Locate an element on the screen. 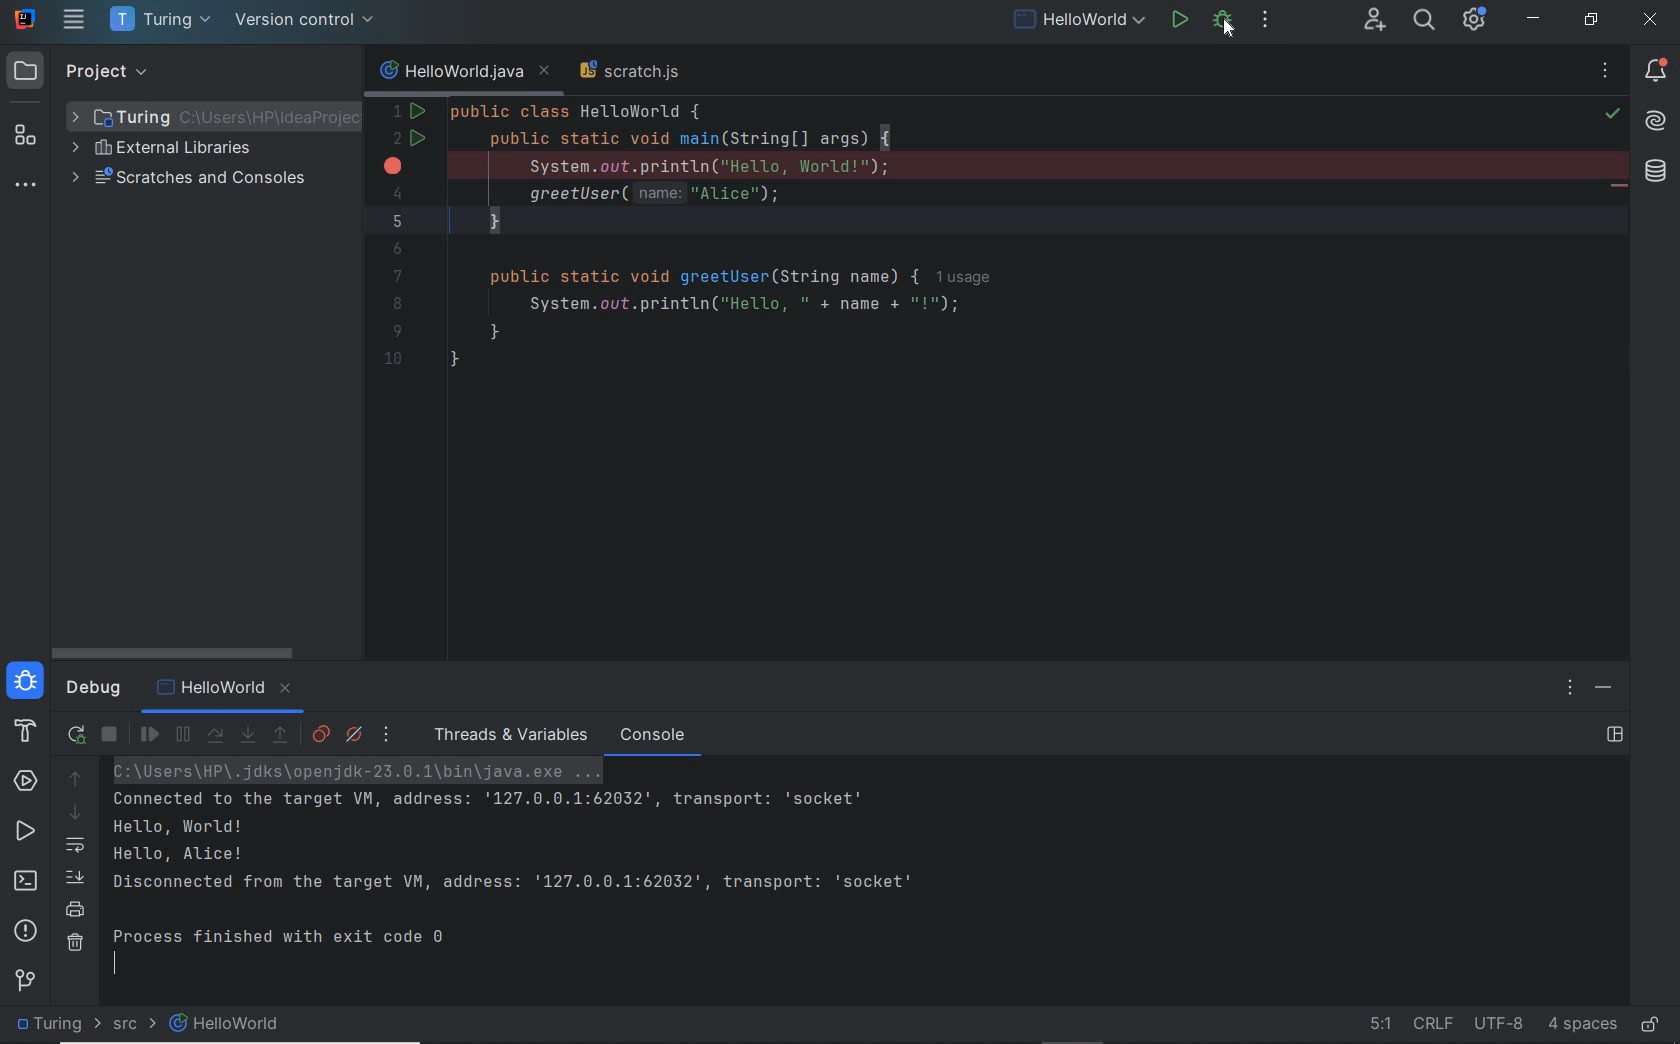  current file name is located at coordinates (463, 72).